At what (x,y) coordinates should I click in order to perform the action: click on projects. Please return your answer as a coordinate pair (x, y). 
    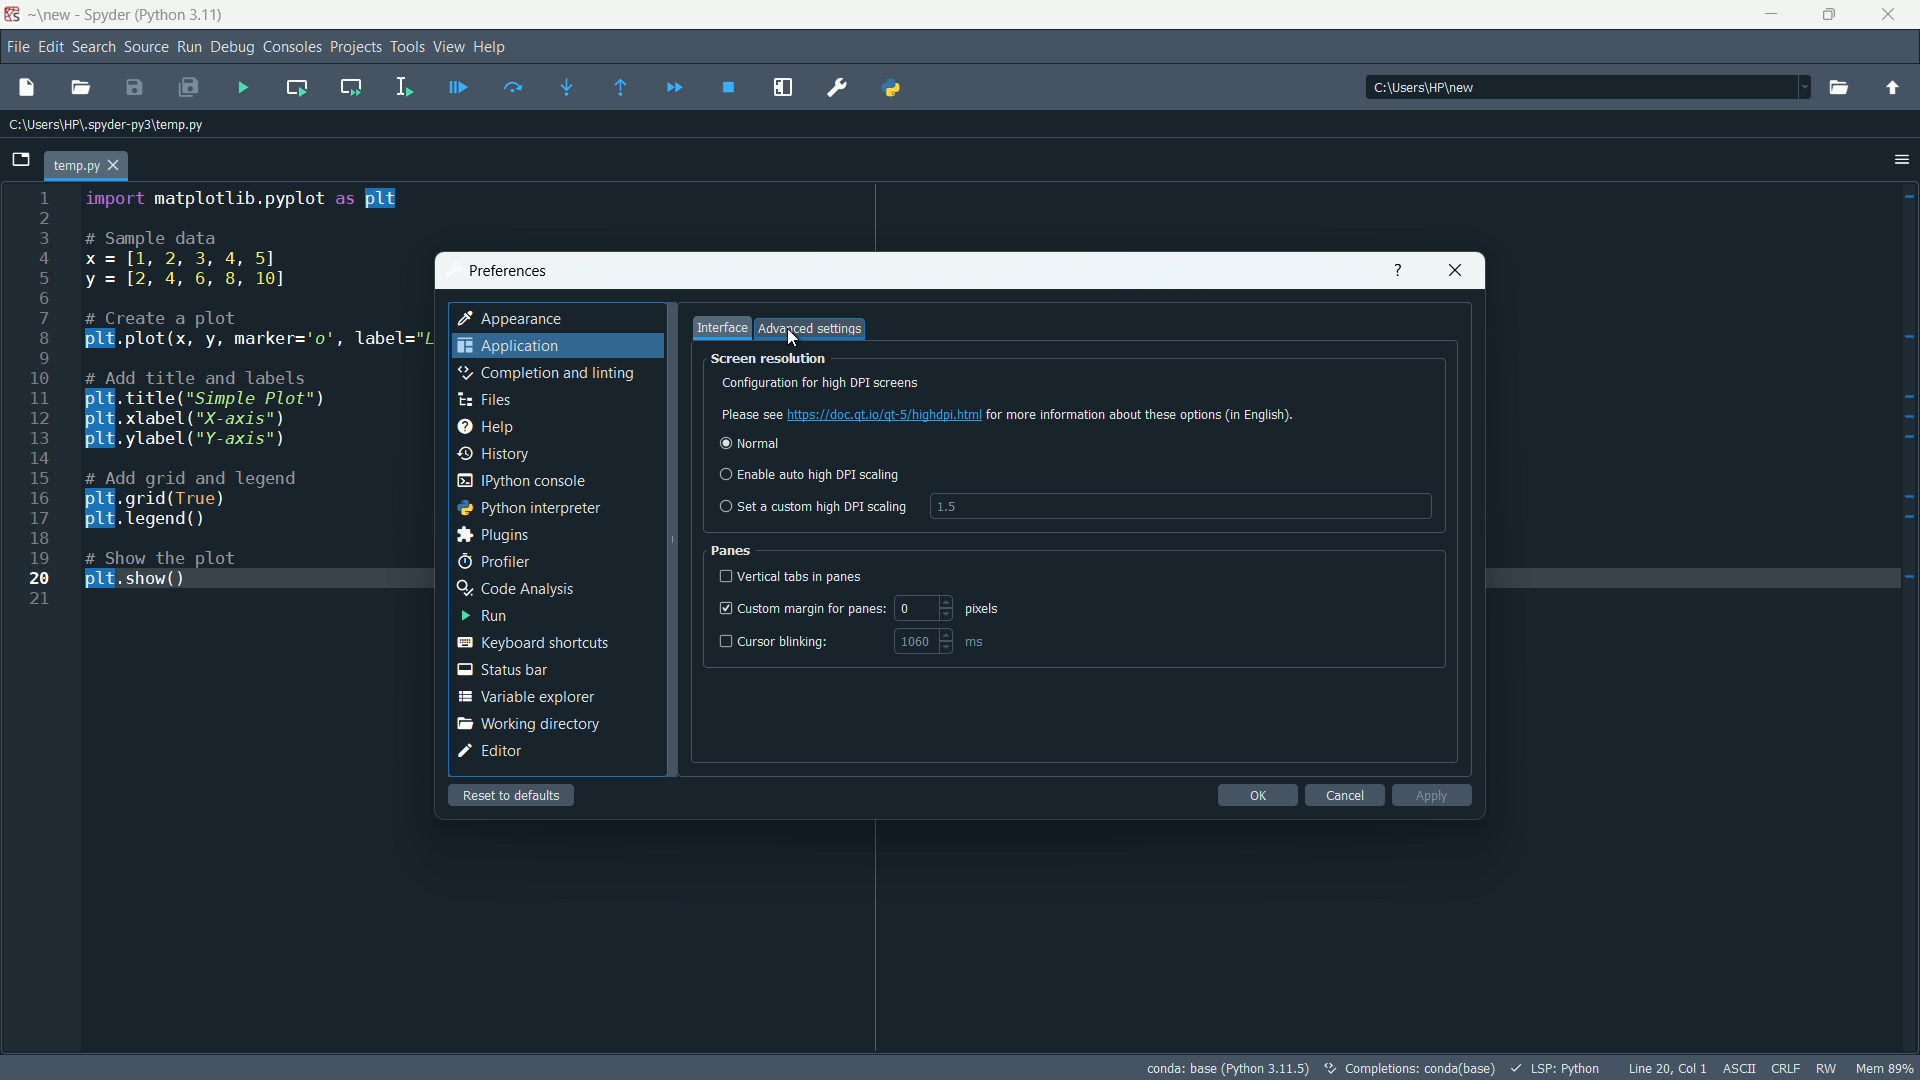
    Looking at the image, I should click on (355, 48).